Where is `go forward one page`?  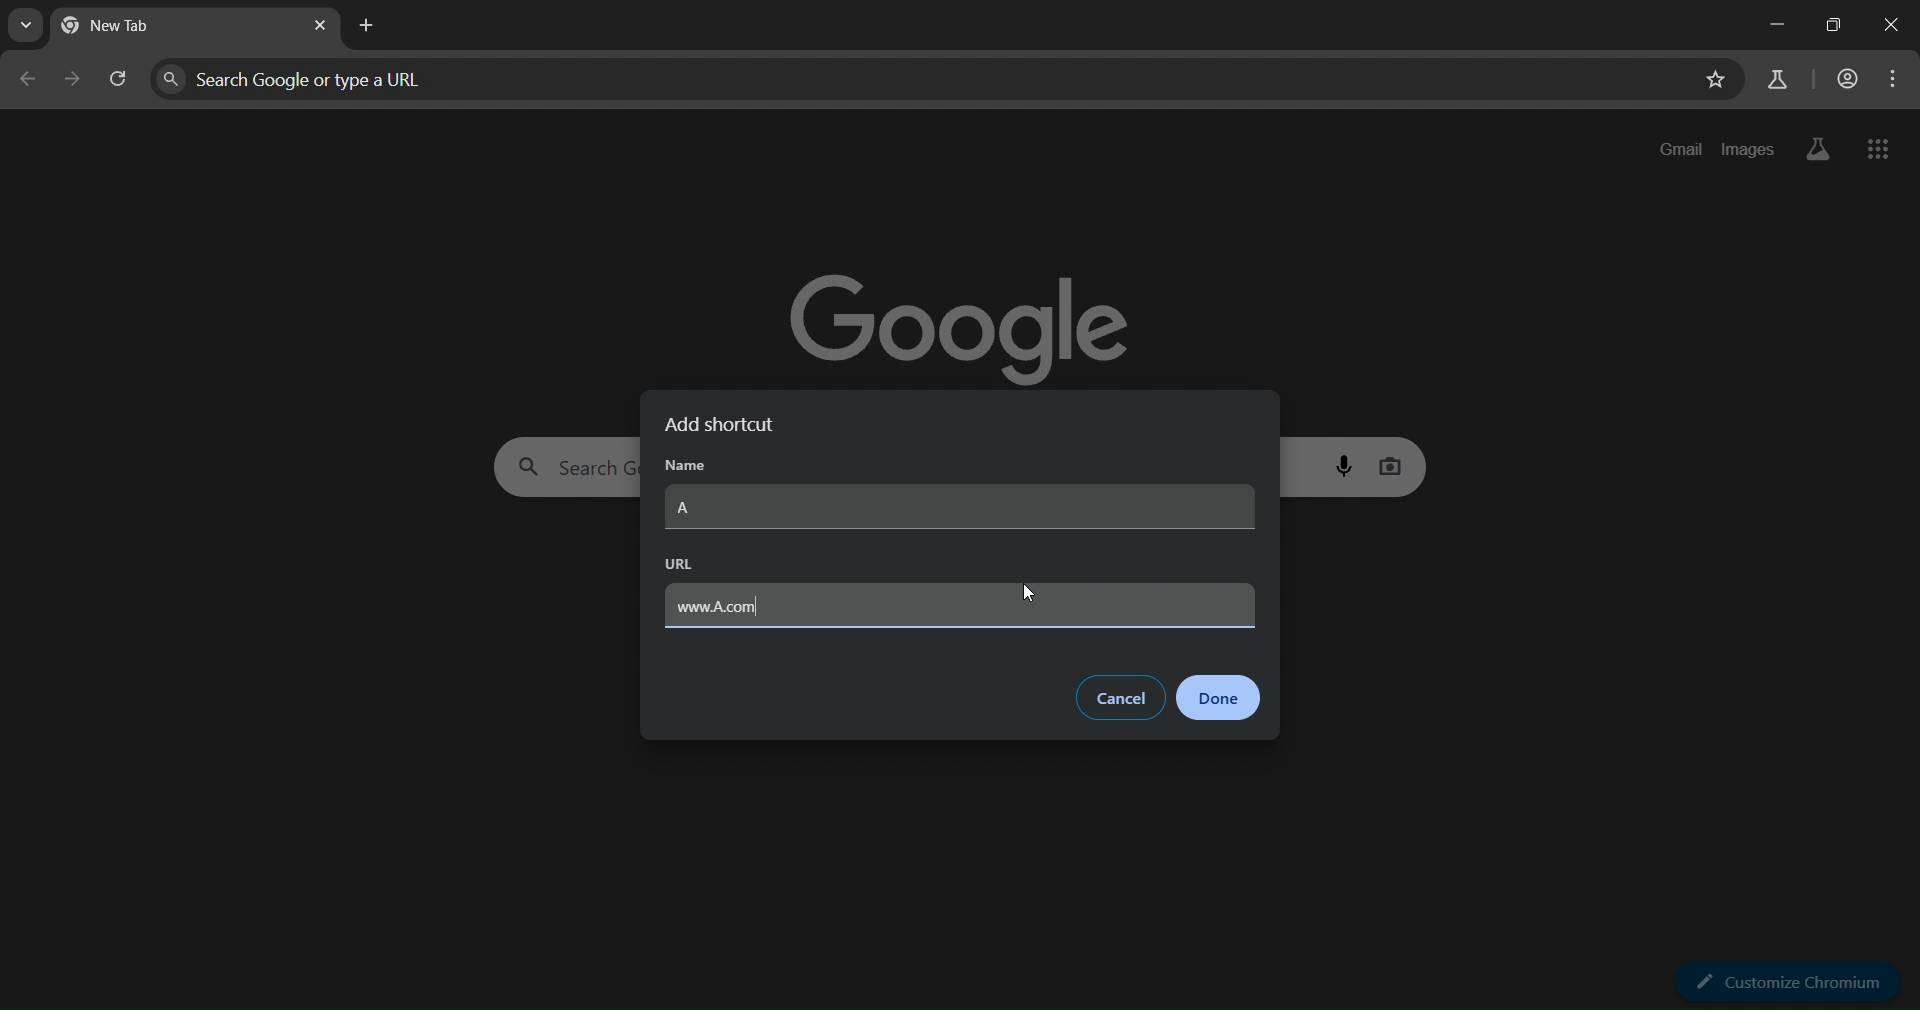 go forward one page is located at coordinates (74, 82).